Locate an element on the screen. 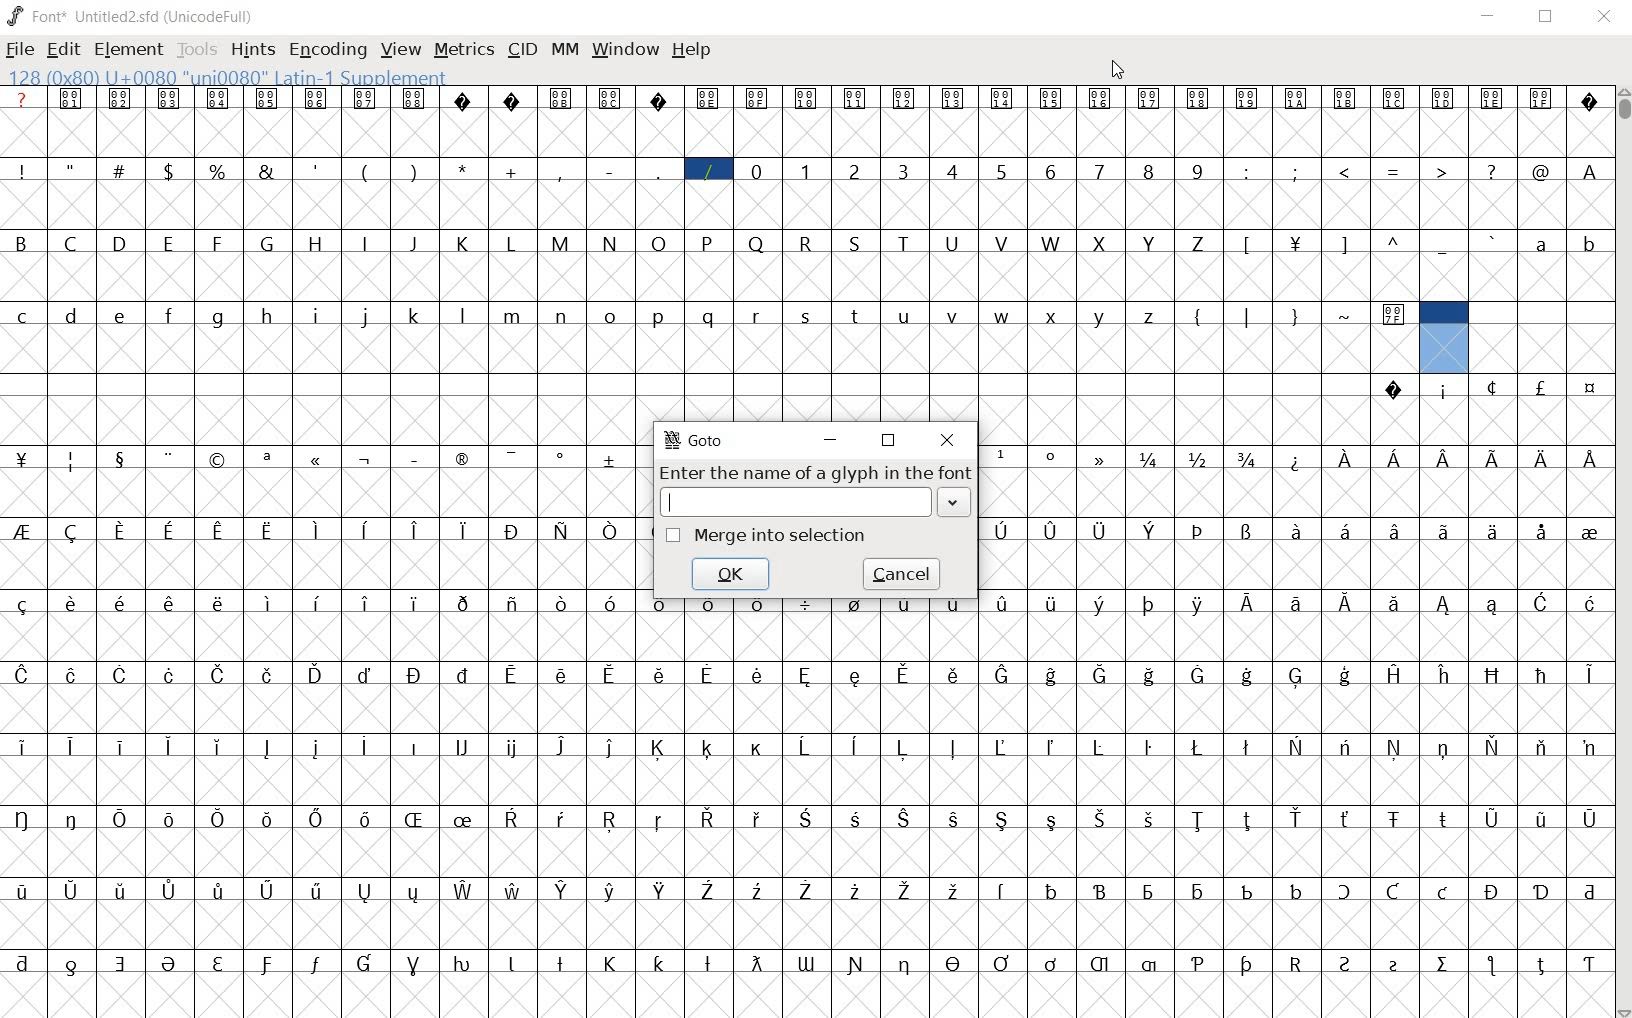 The width and height of the screenshot is (1632, 1018). @ is located at coordinates (1544, 172).